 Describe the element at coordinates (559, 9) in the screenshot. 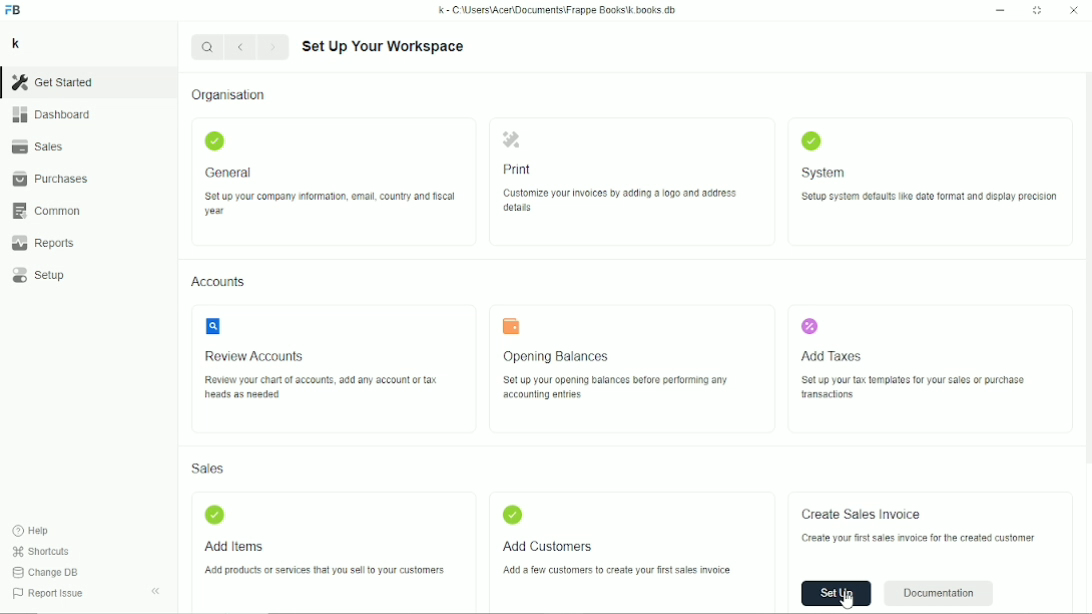

I see `k - C\Users\Acer\Documents\Frappe Books\k books db` at that location.